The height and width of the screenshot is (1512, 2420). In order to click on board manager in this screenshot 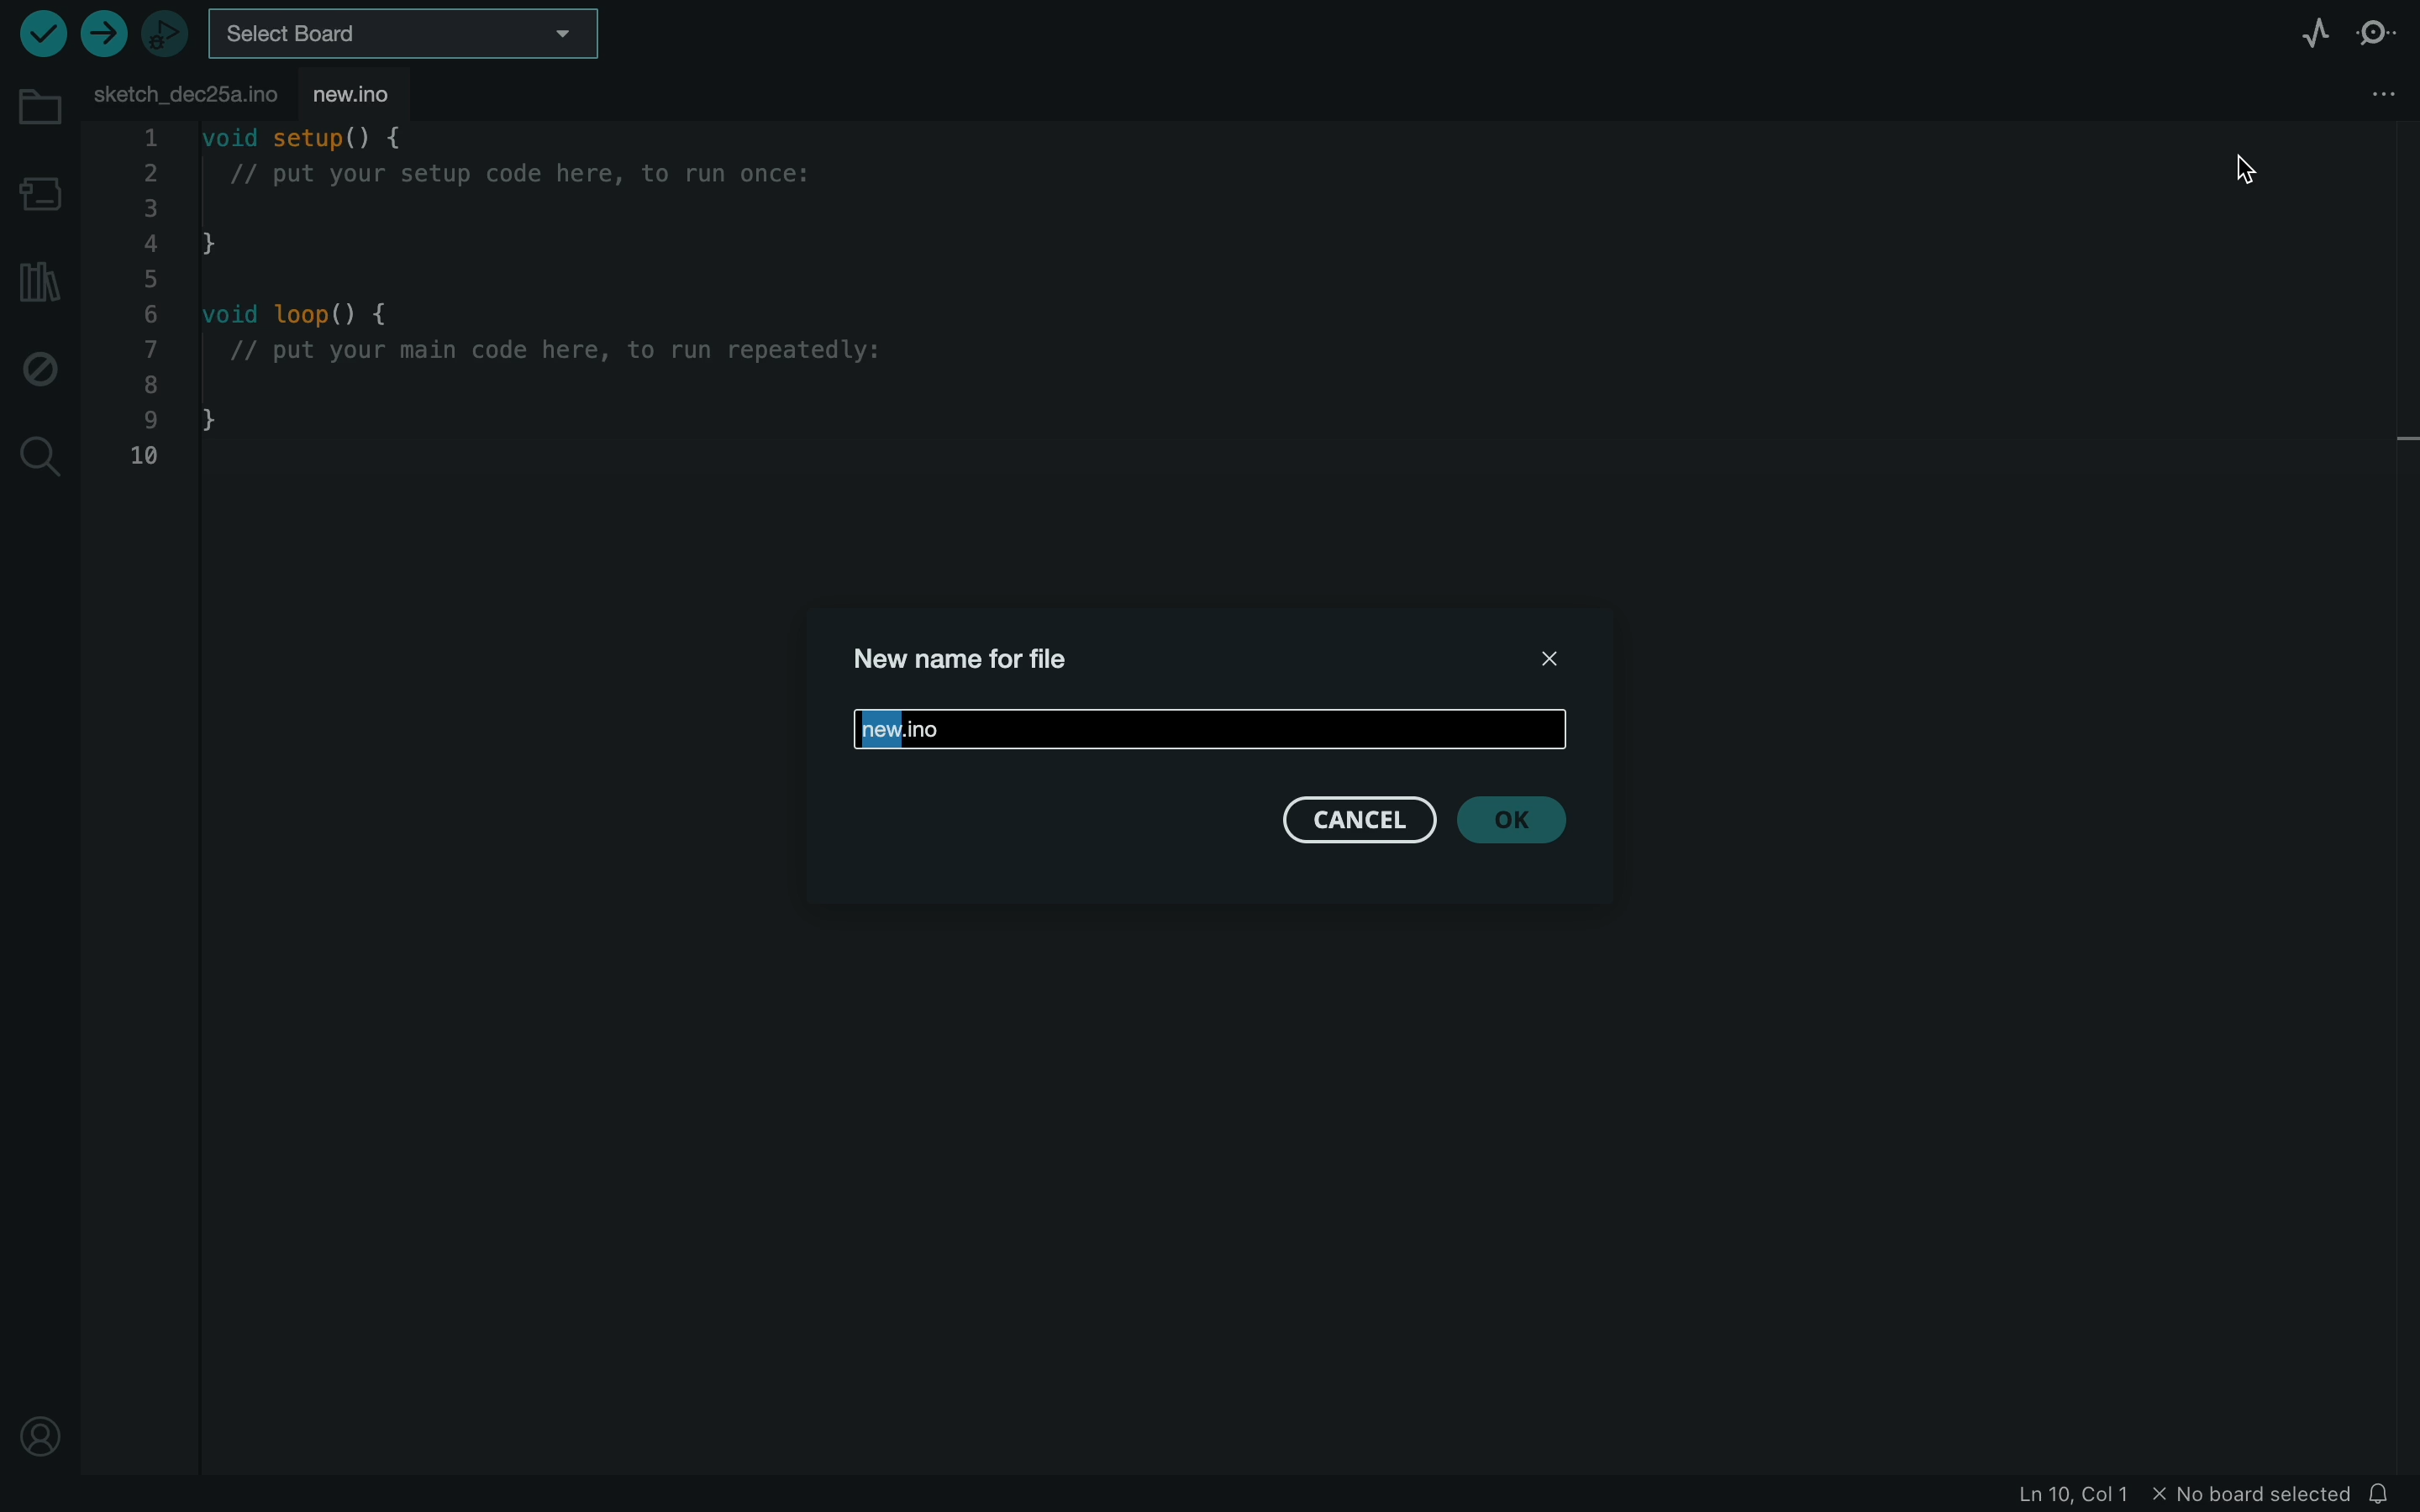, I will do `click(40, 189)`.